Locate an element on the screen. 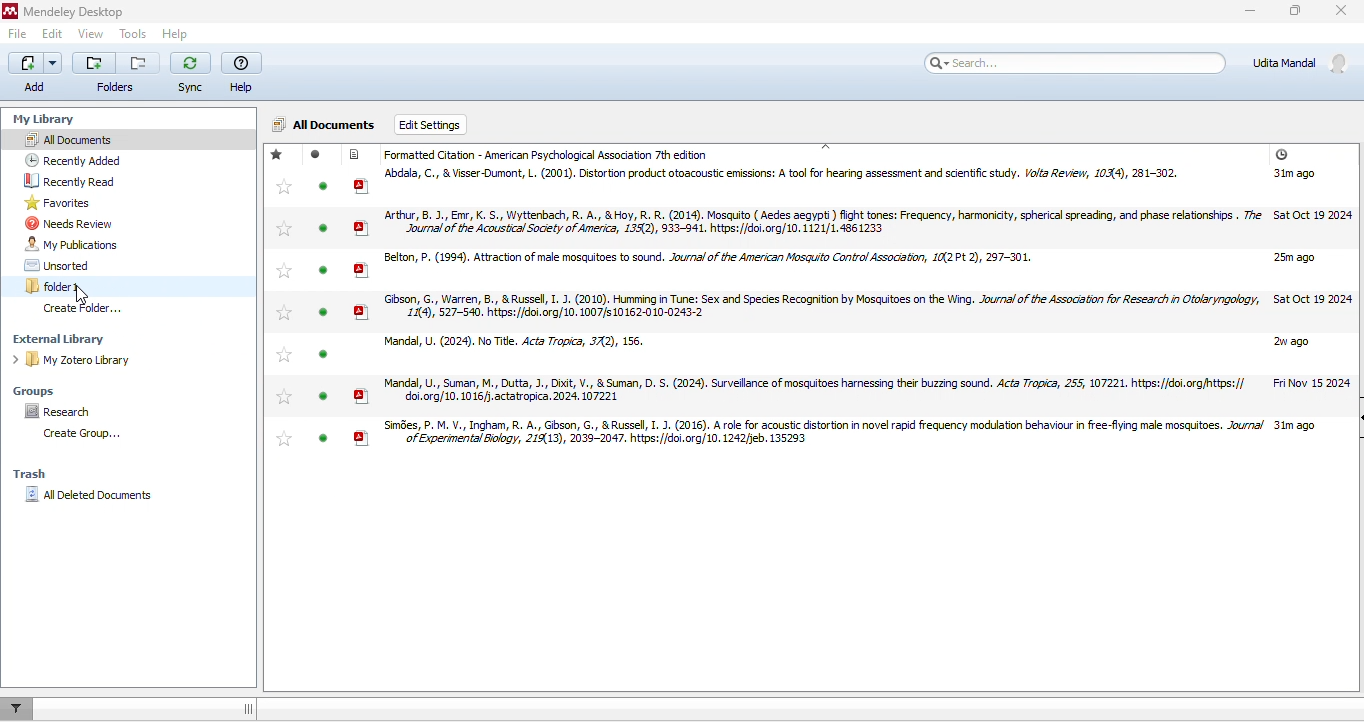  research articles is located at coordinates (851, 267).